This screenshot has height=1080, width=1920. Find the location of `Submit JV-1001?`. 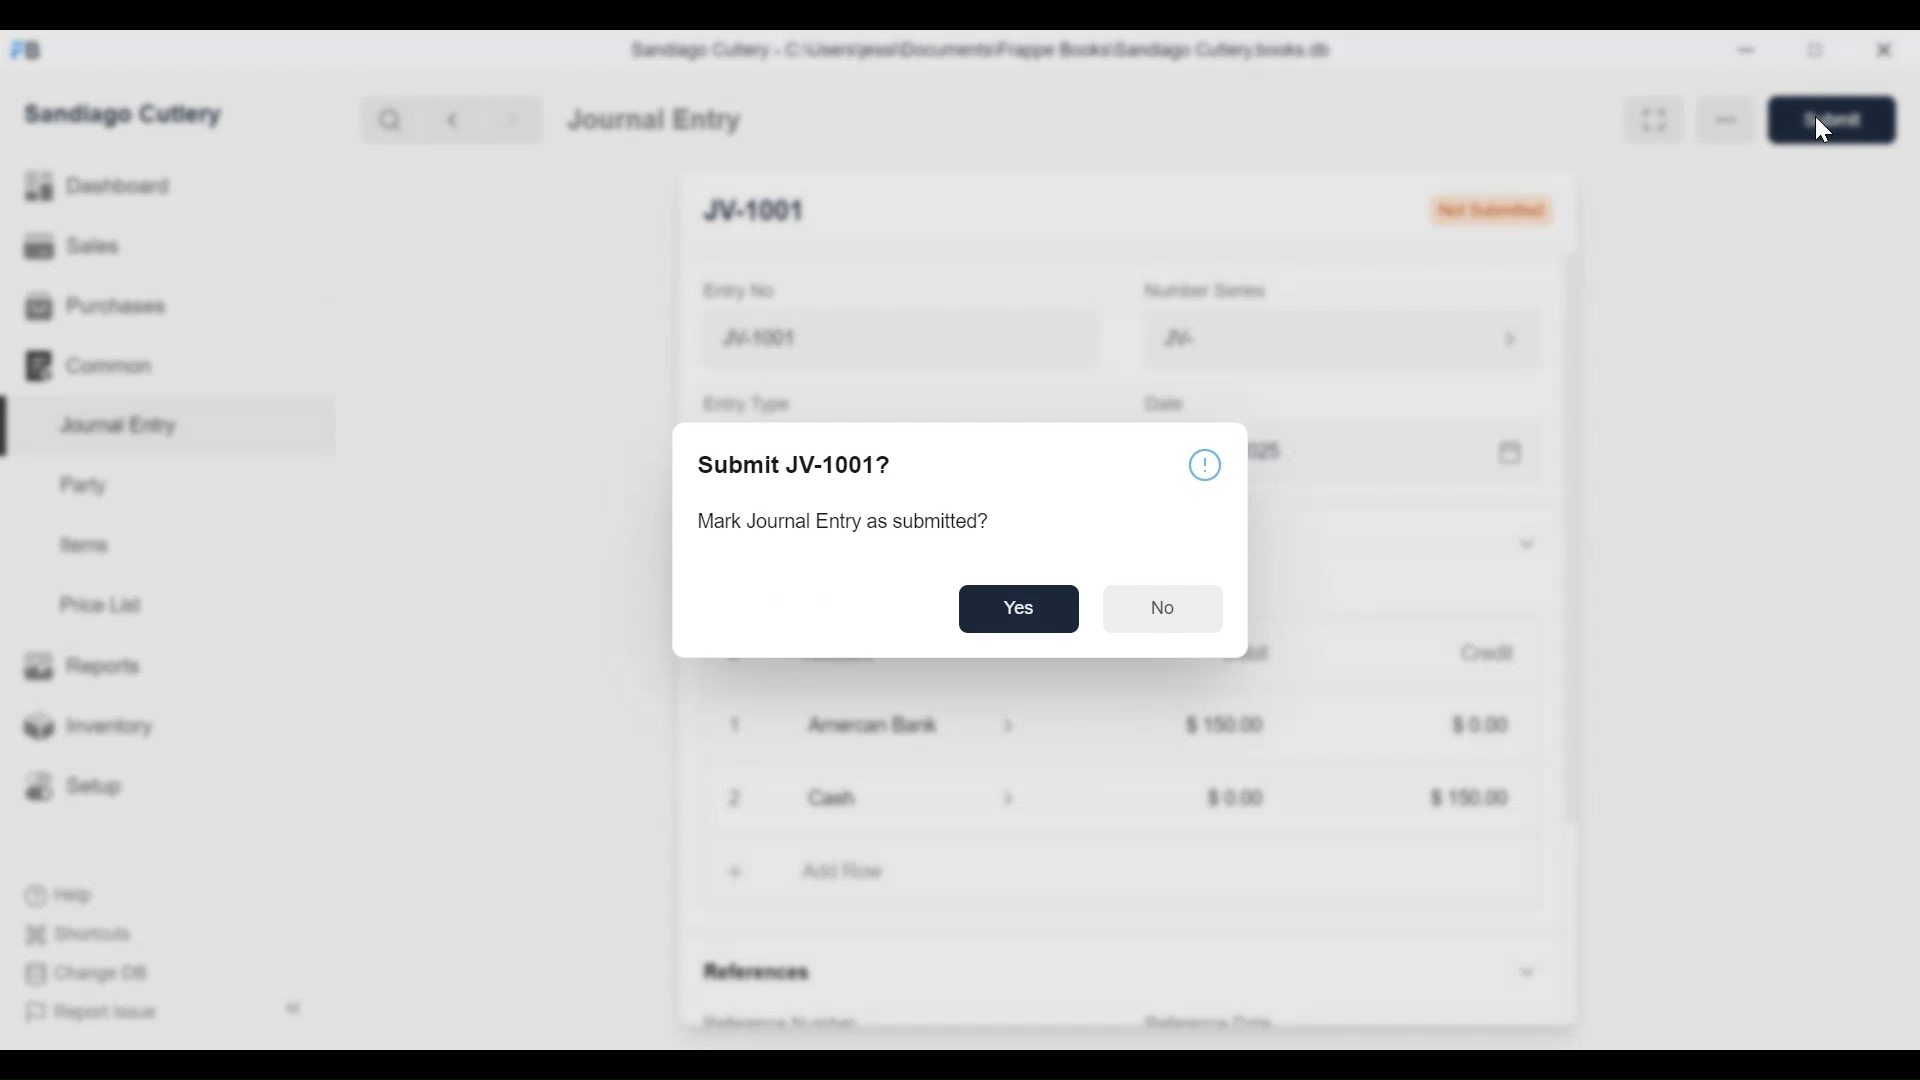

Submit JV-1001? is located at coordinates (798, 466).